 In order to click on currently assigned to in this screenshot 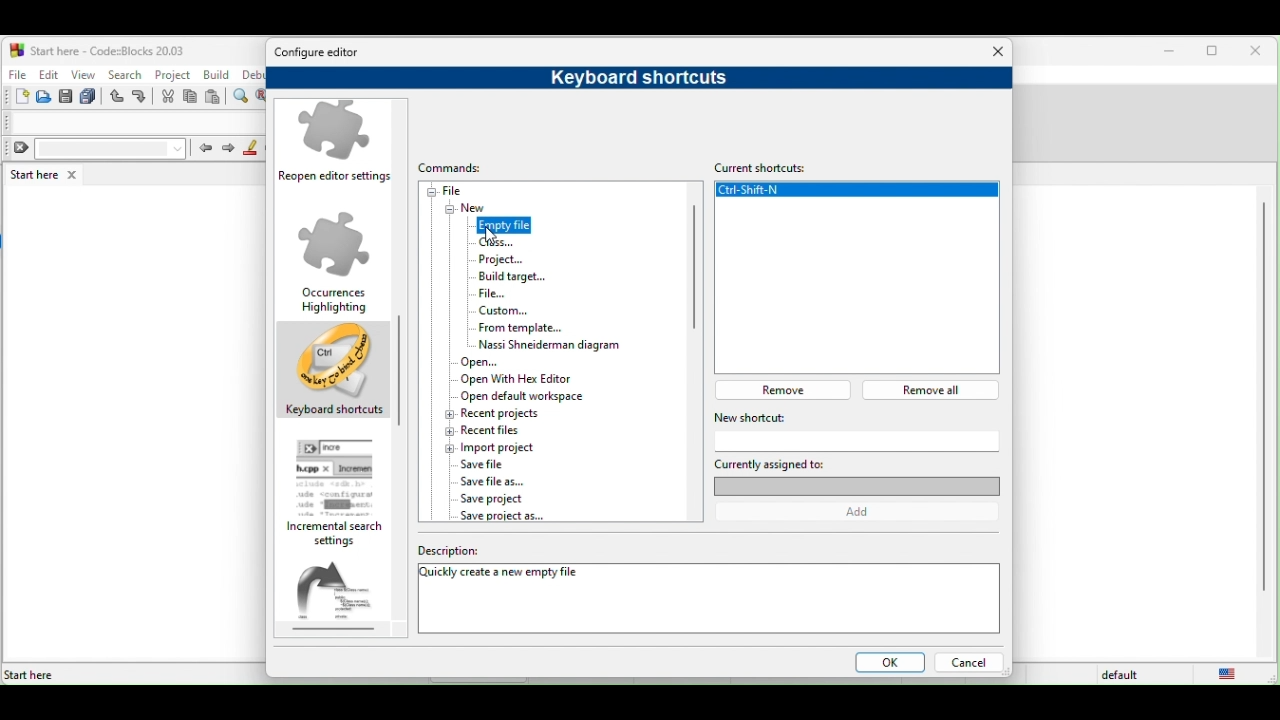, I will do `click(856, 475)`.